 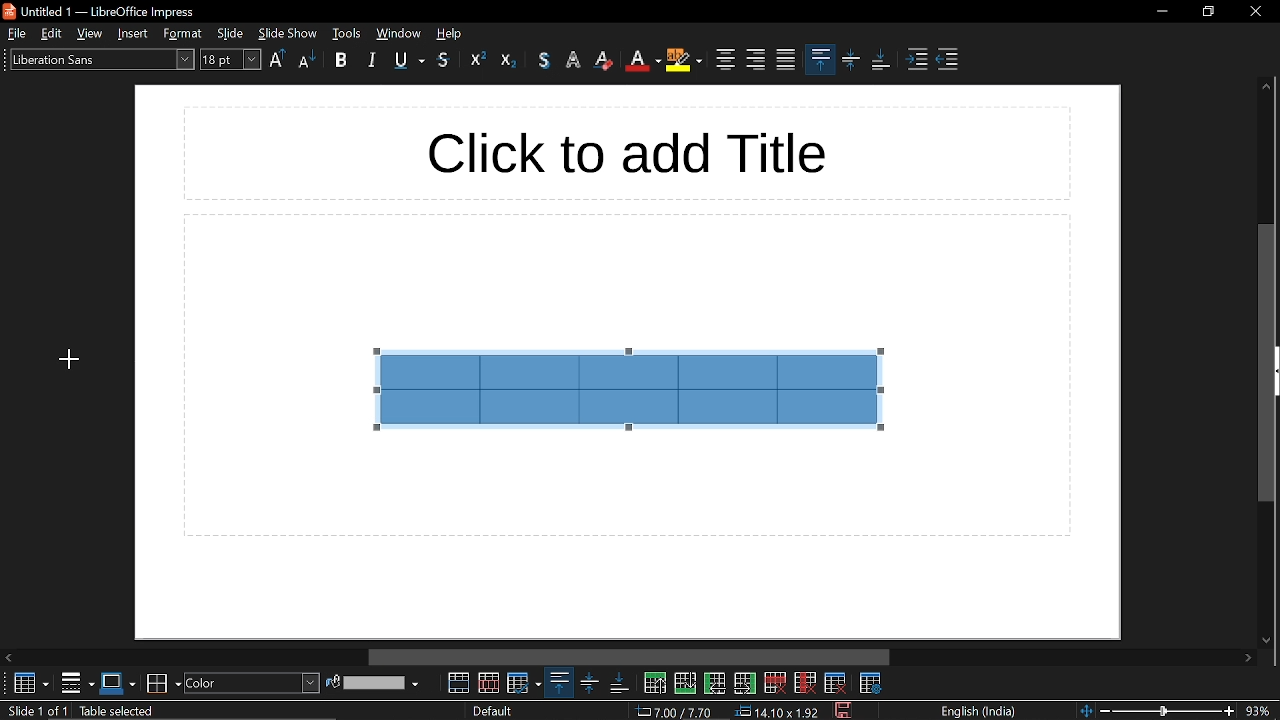 What do you see at coordinates (1205, 14) in the screenshot?
I see `restore down` at bounding box center [1205, 14].